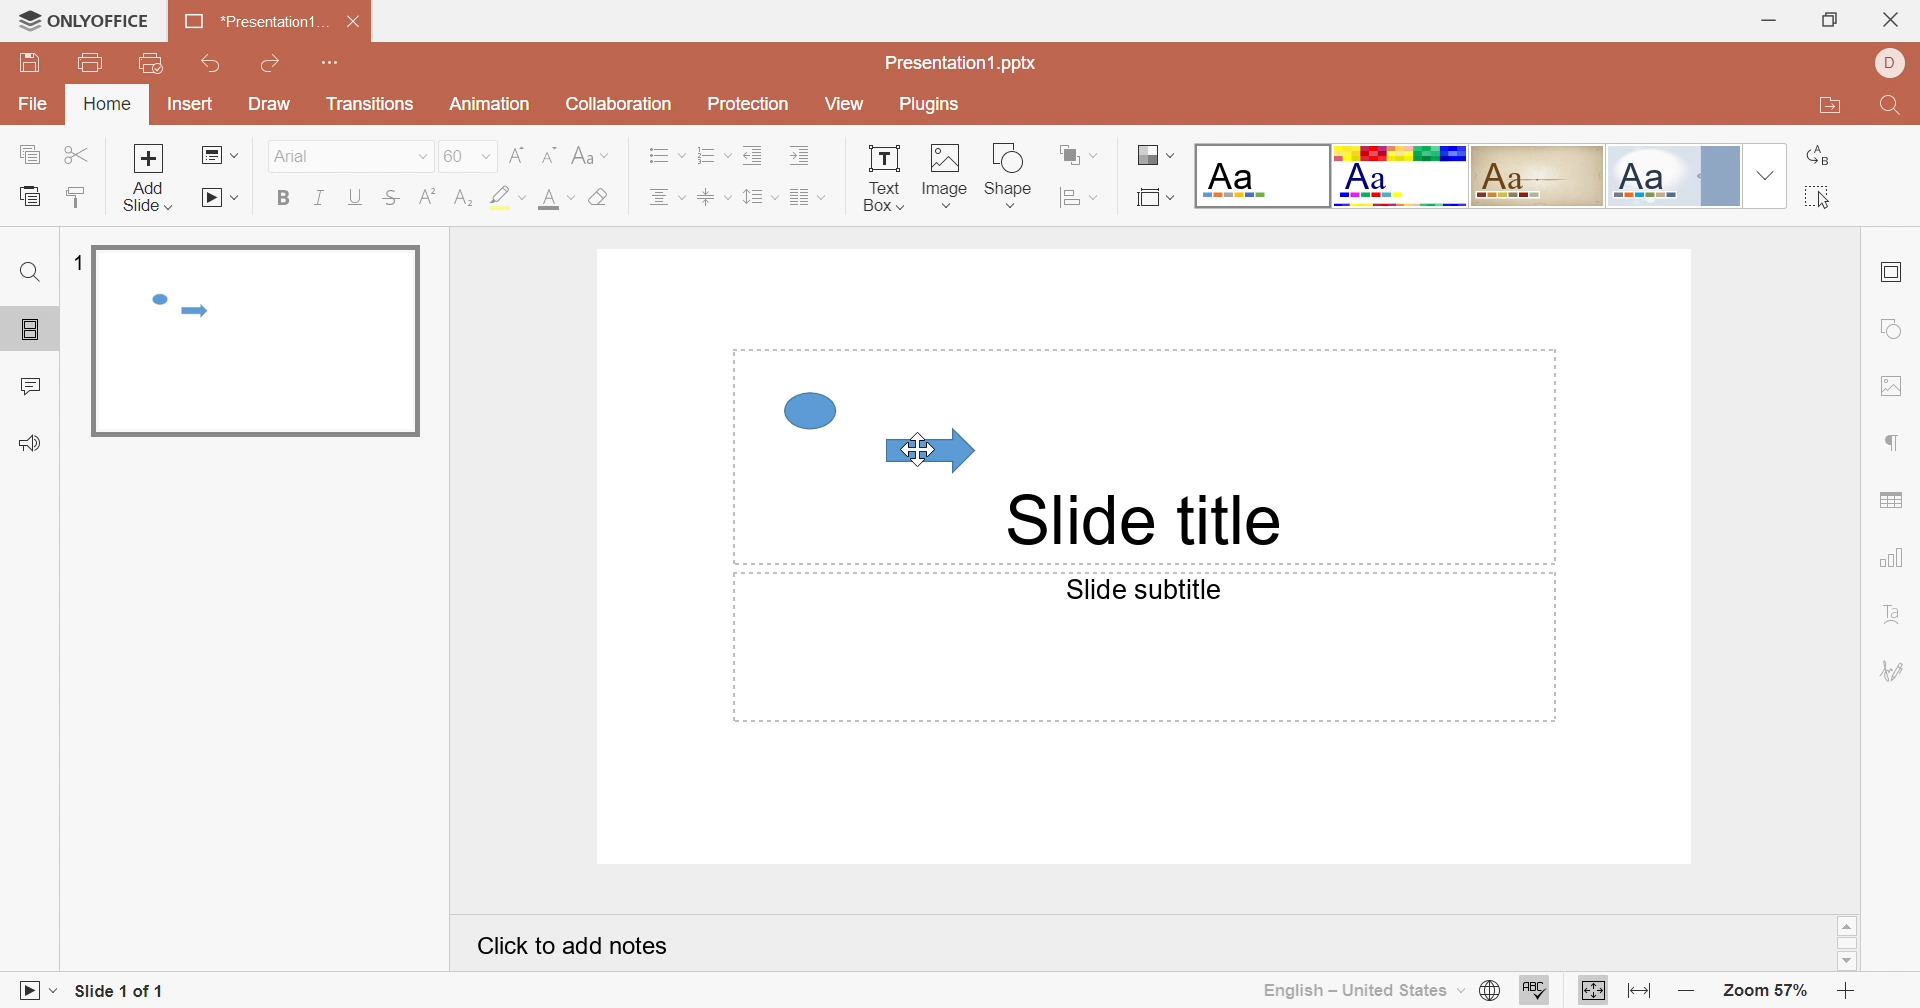 This screenshot has height=1008, width=1920. Describe the element at coordinates (511, 198) in the screenshot. I see `Highlight color` at that location.